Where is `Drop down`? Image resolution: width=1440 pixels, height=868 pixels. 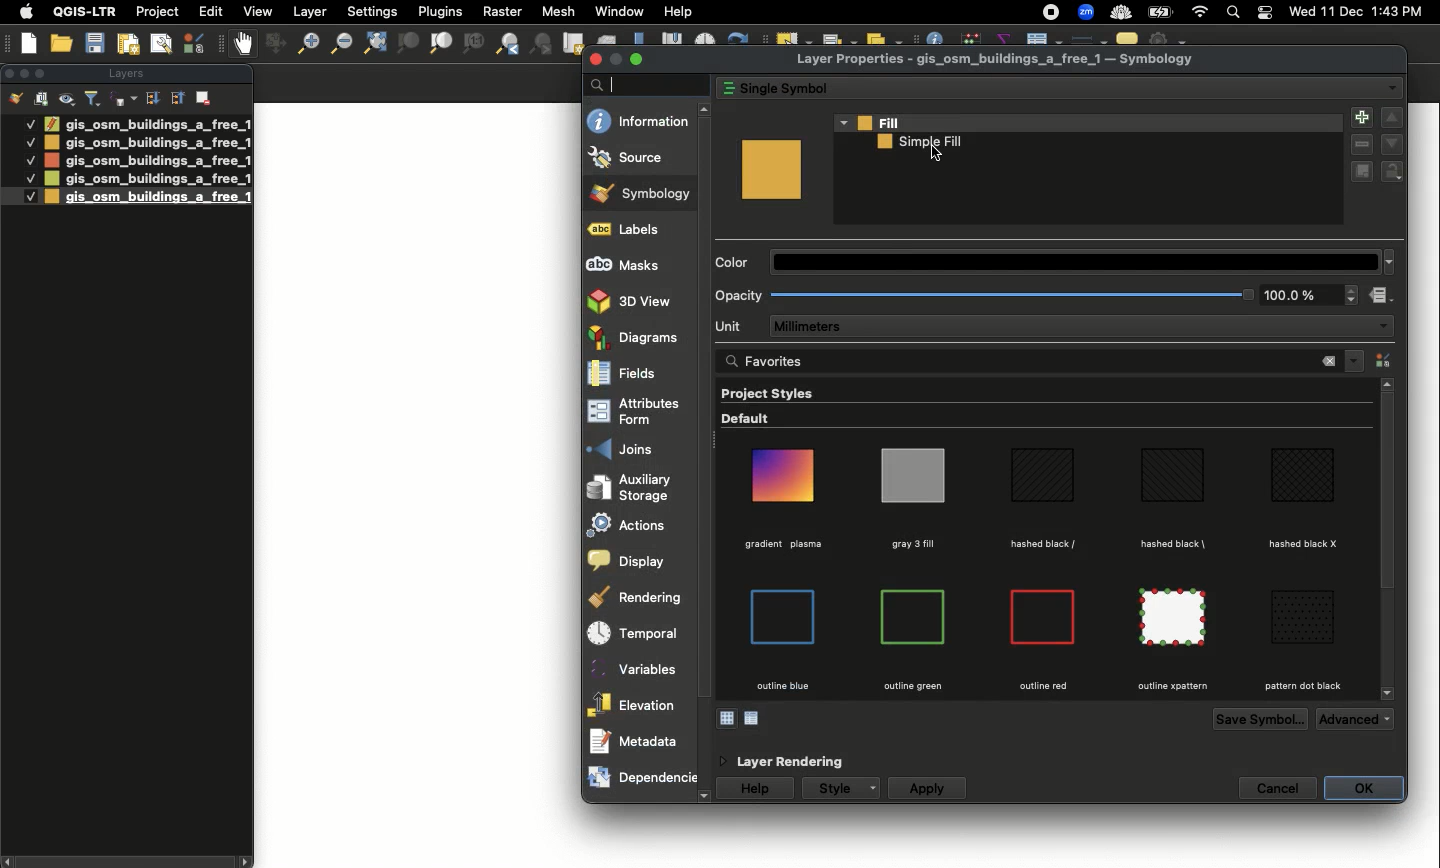
Drop down is located at coordinates (1381, 327).